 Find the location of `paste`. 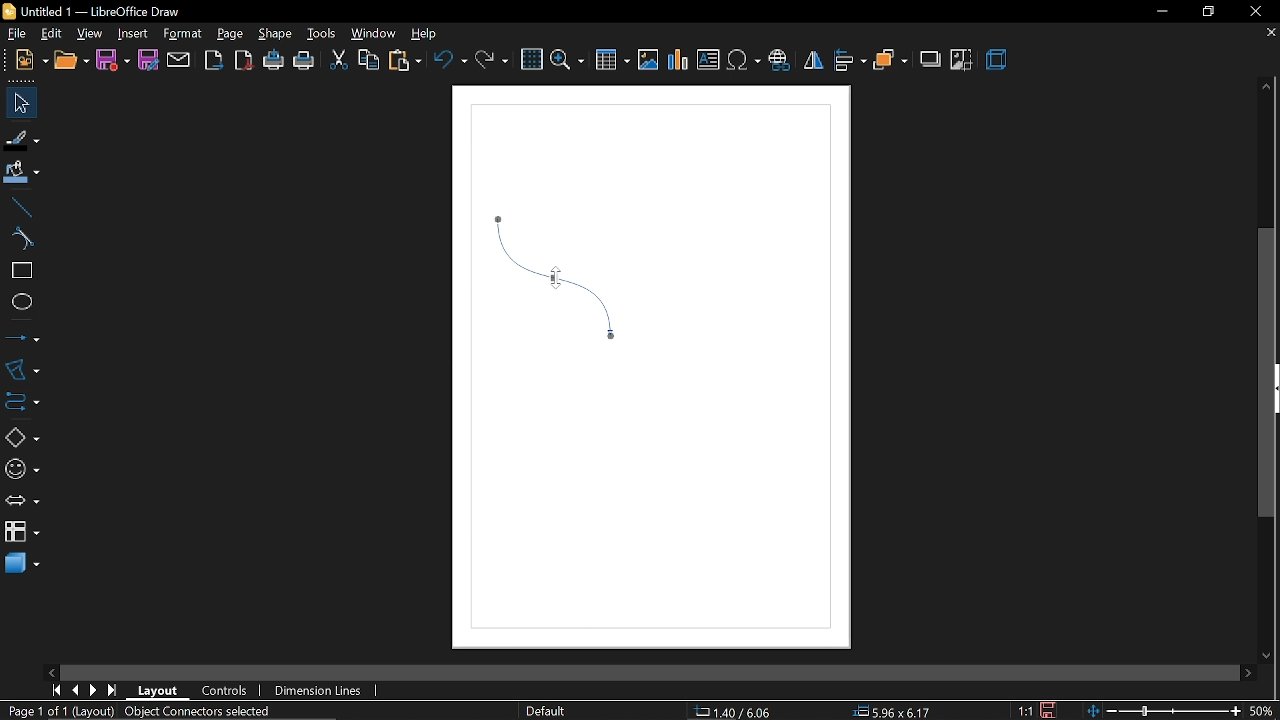

paste is located at coordinates (404, 61).